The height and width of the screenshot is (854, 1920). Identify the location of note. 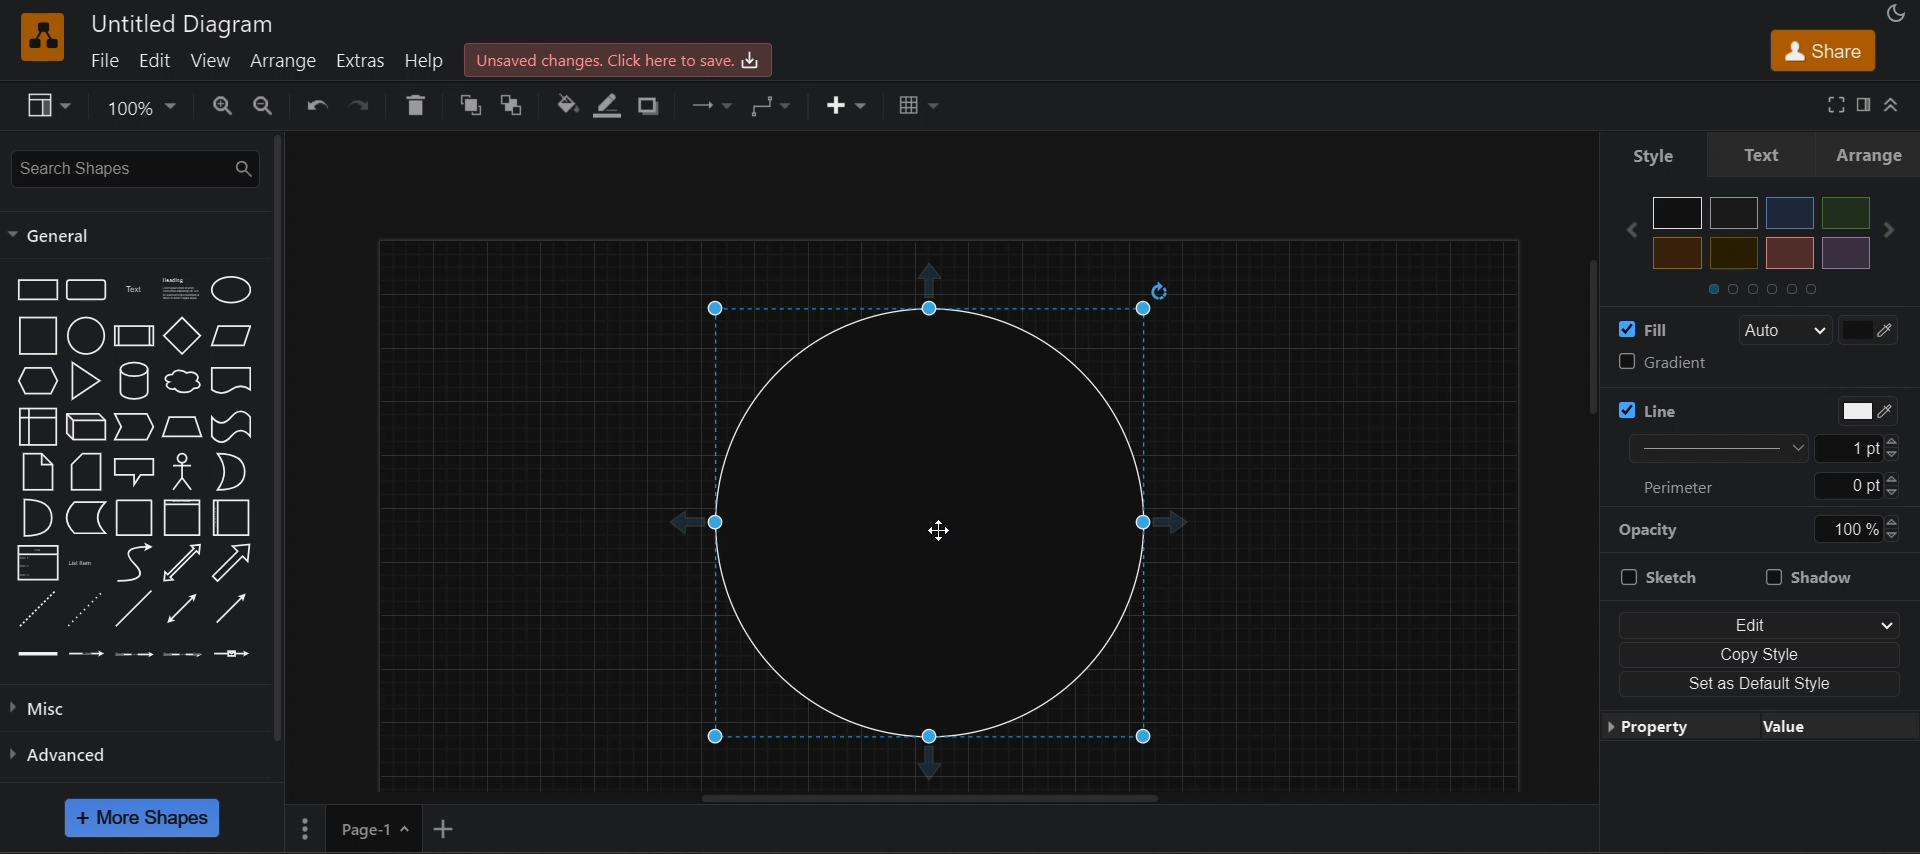
(37, 472).